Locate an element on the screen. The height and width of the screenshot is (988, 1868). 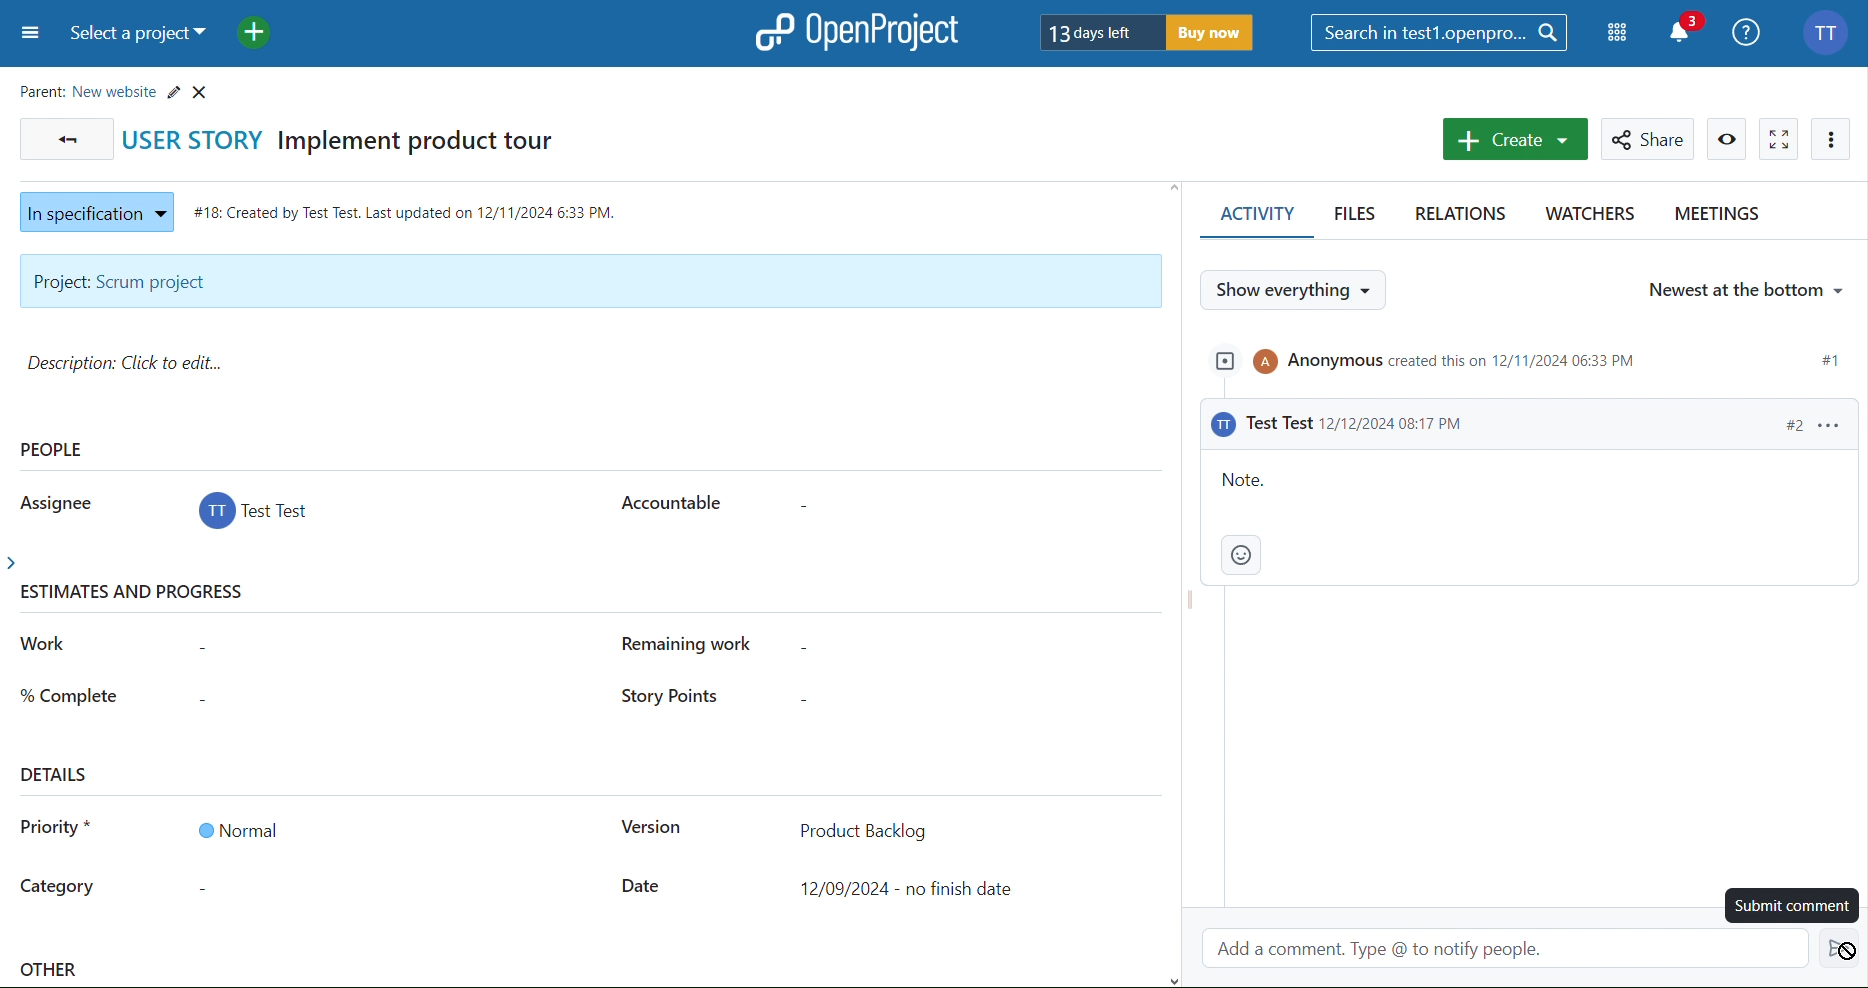
Other is located at coordinates (52, 972).